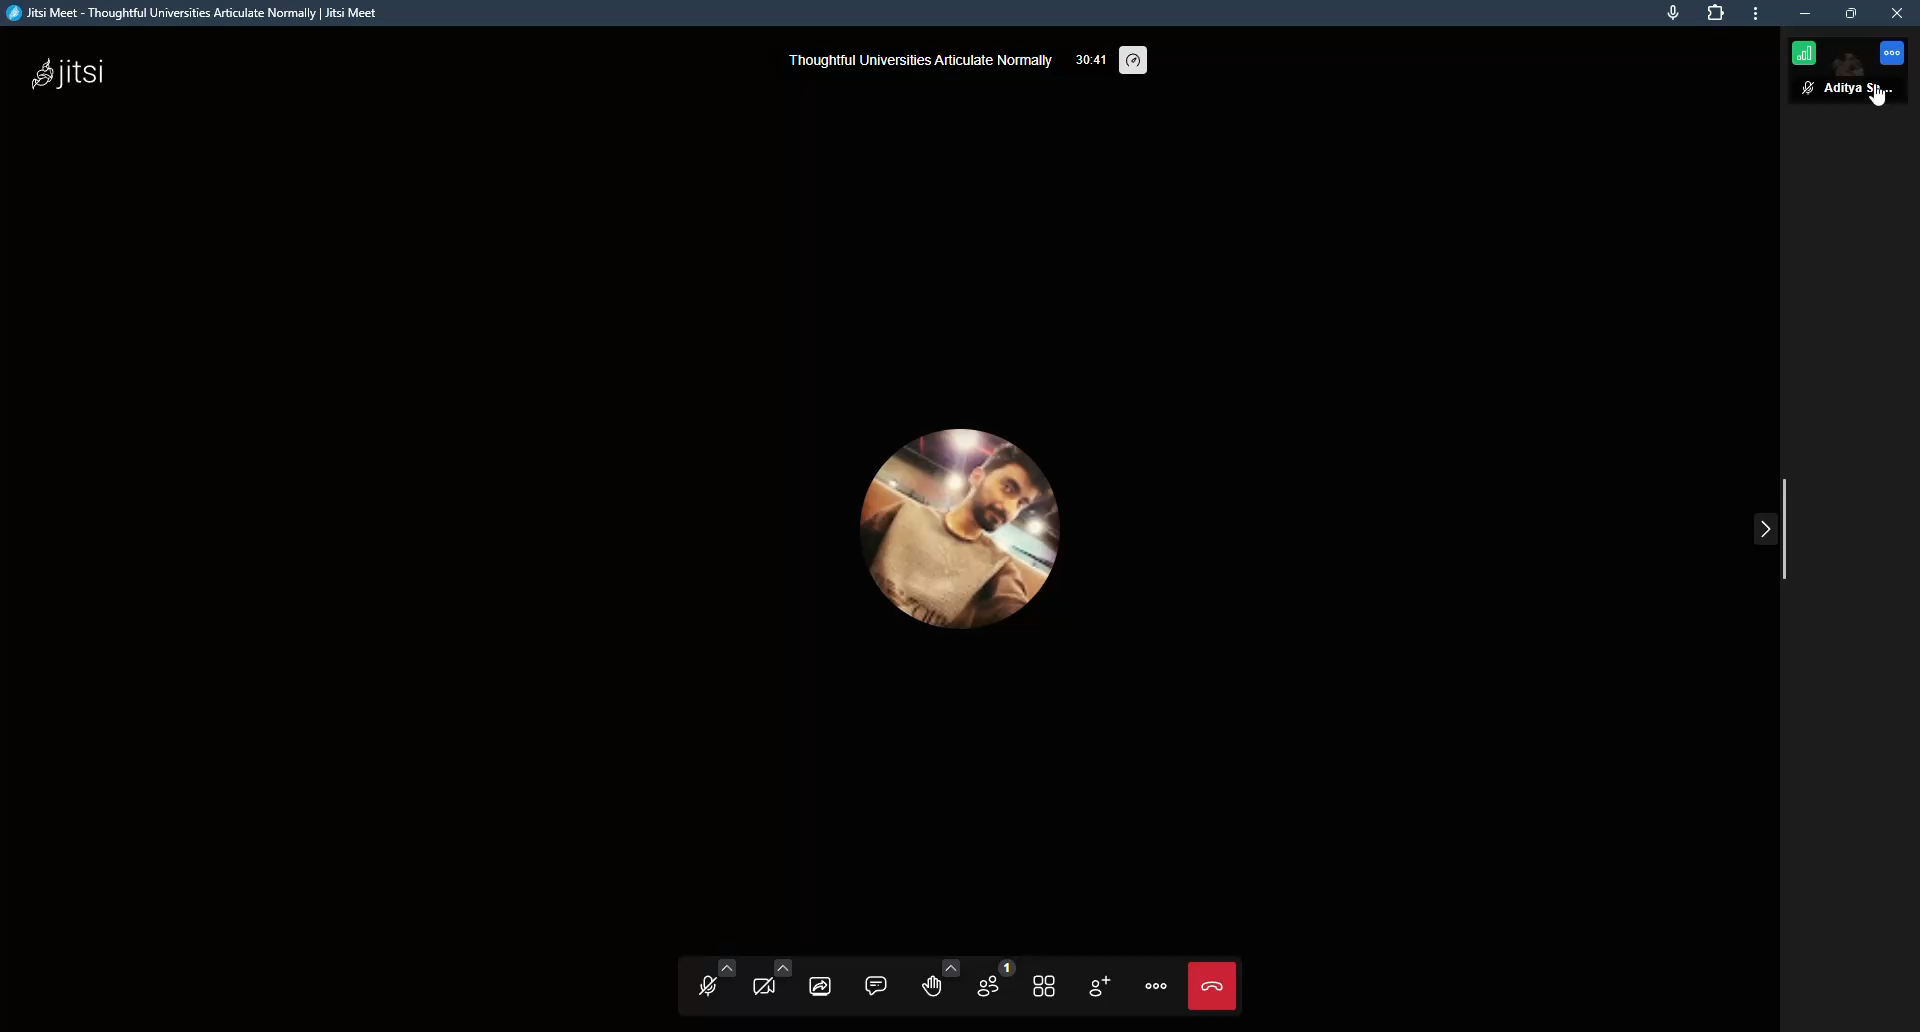  What do you see at coordinates (1159, 986) in the screenshot?
I see `more actions` at bounding box center [1159, 986].